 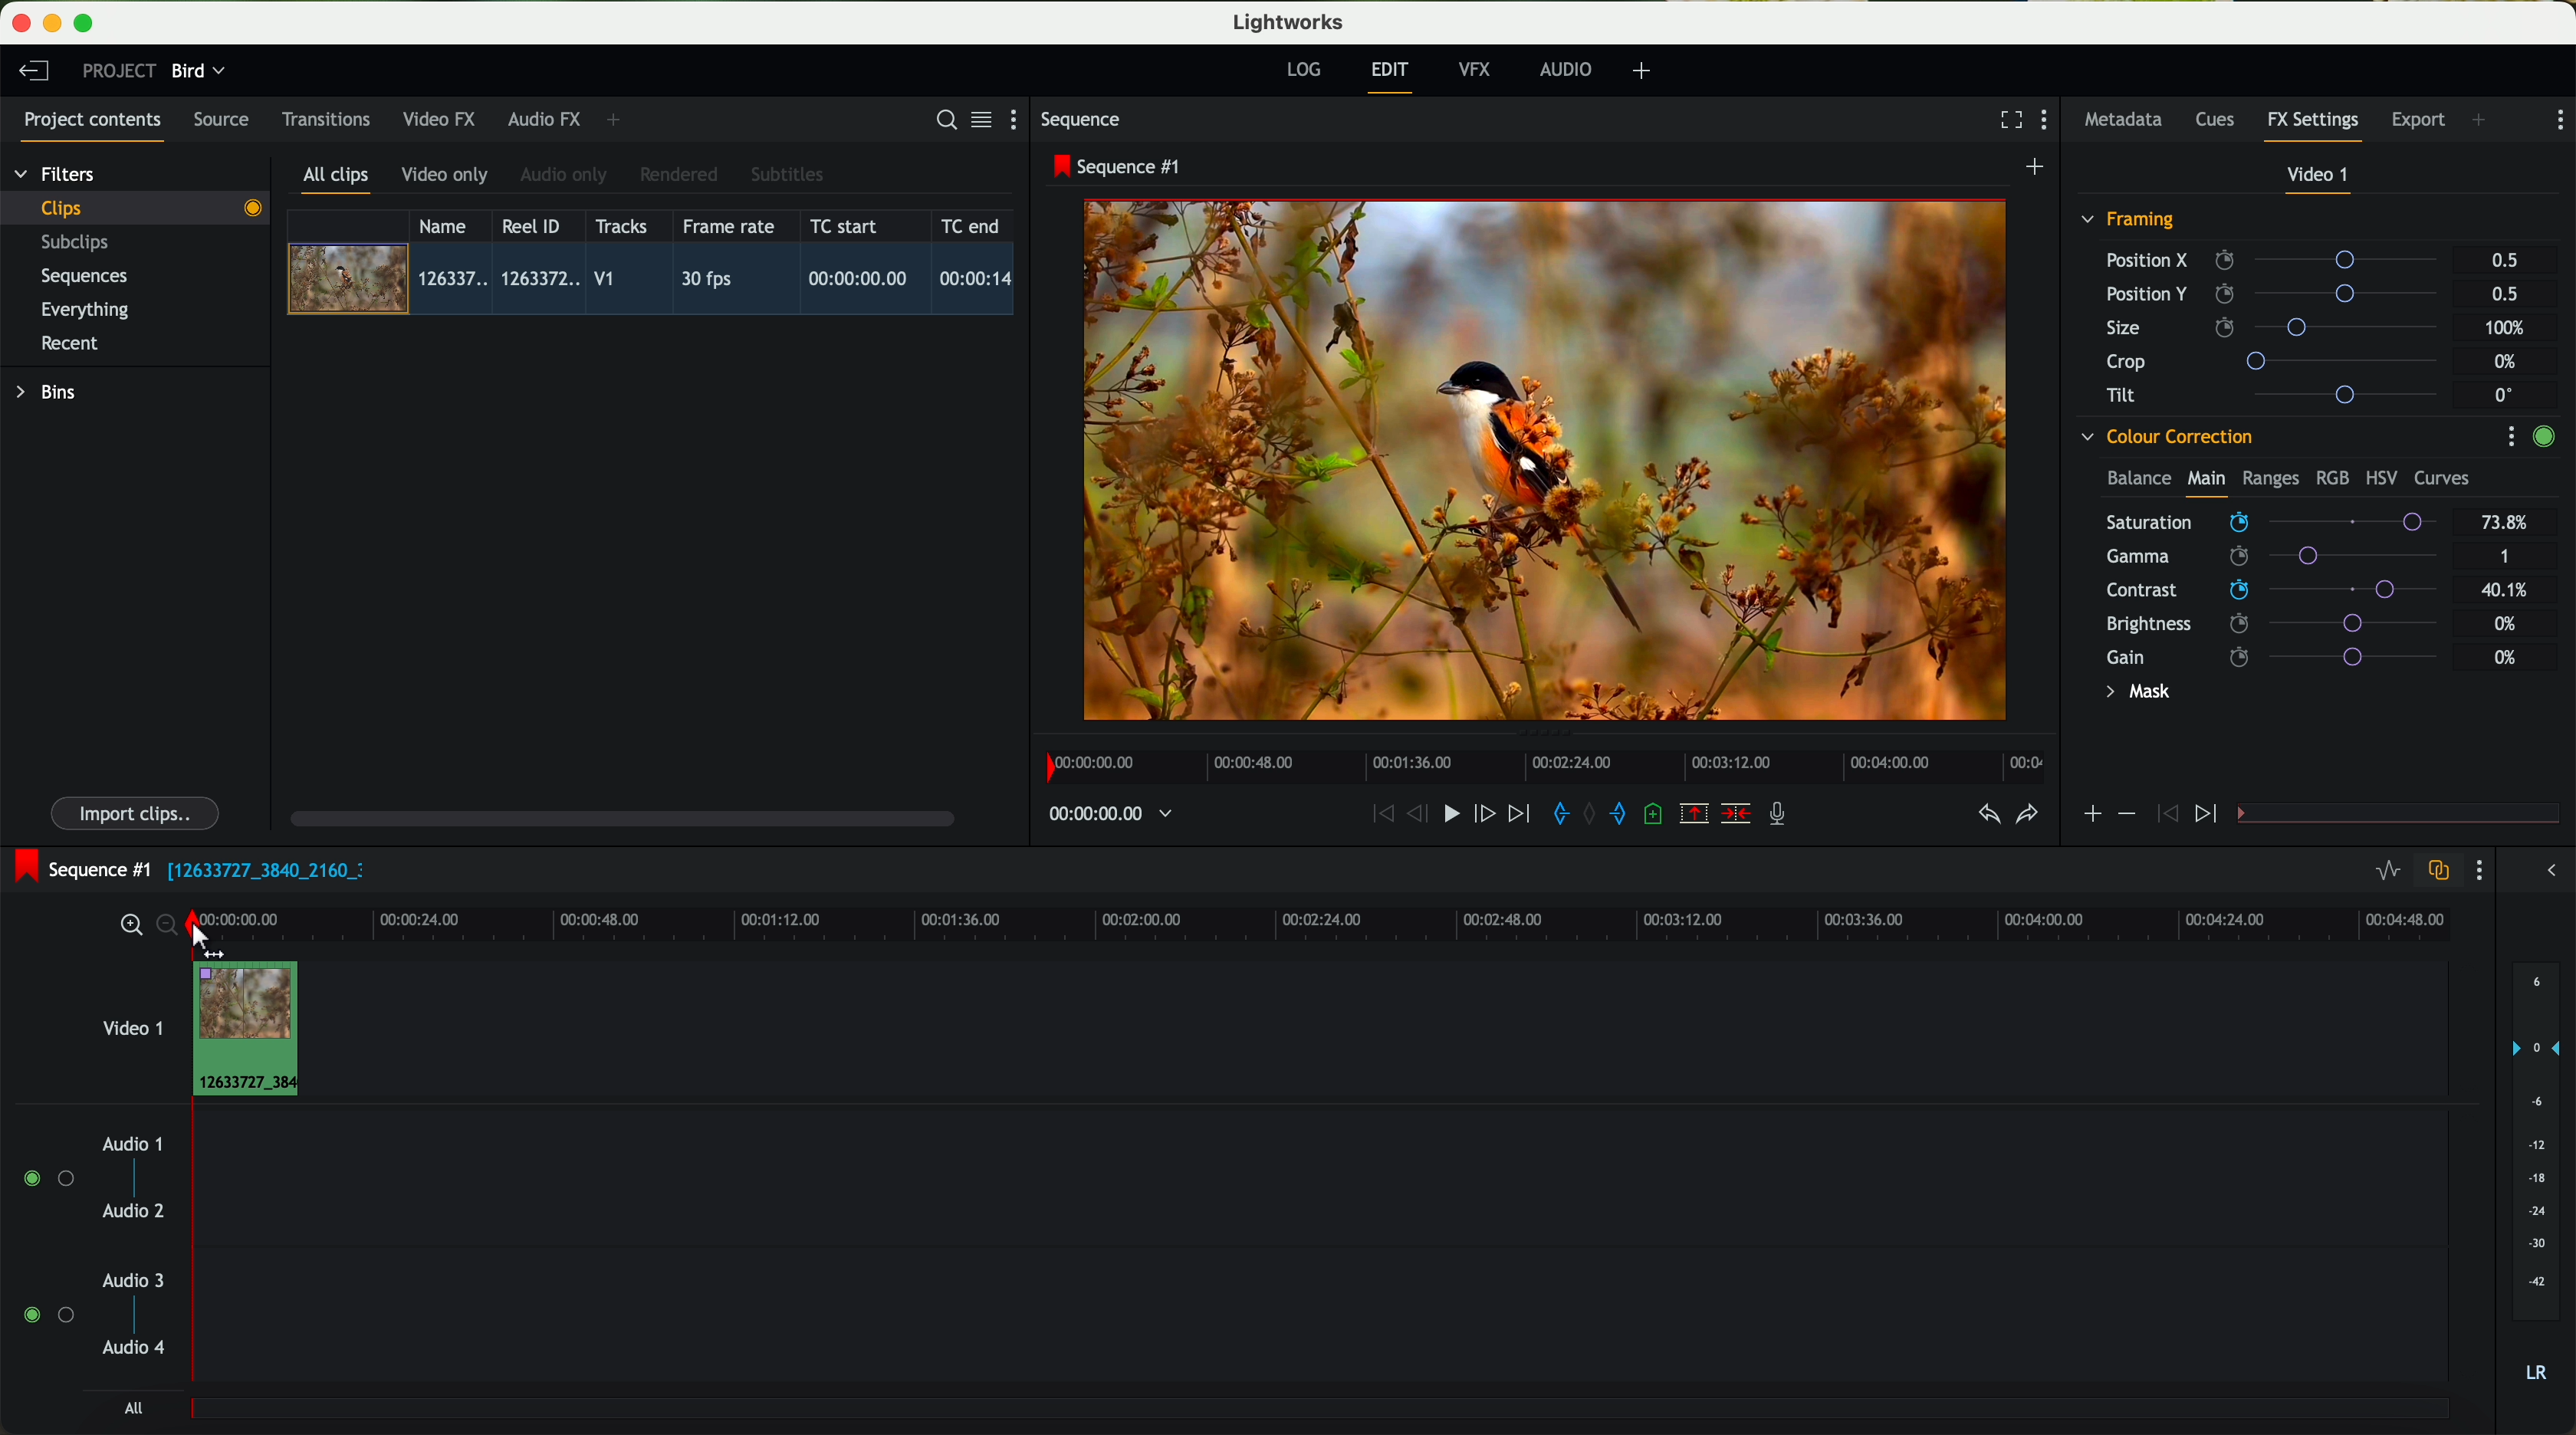 What do you see at coordinates (2543, 439) in the screenshot?
I see `enable` at bounding box center [2543, 439].